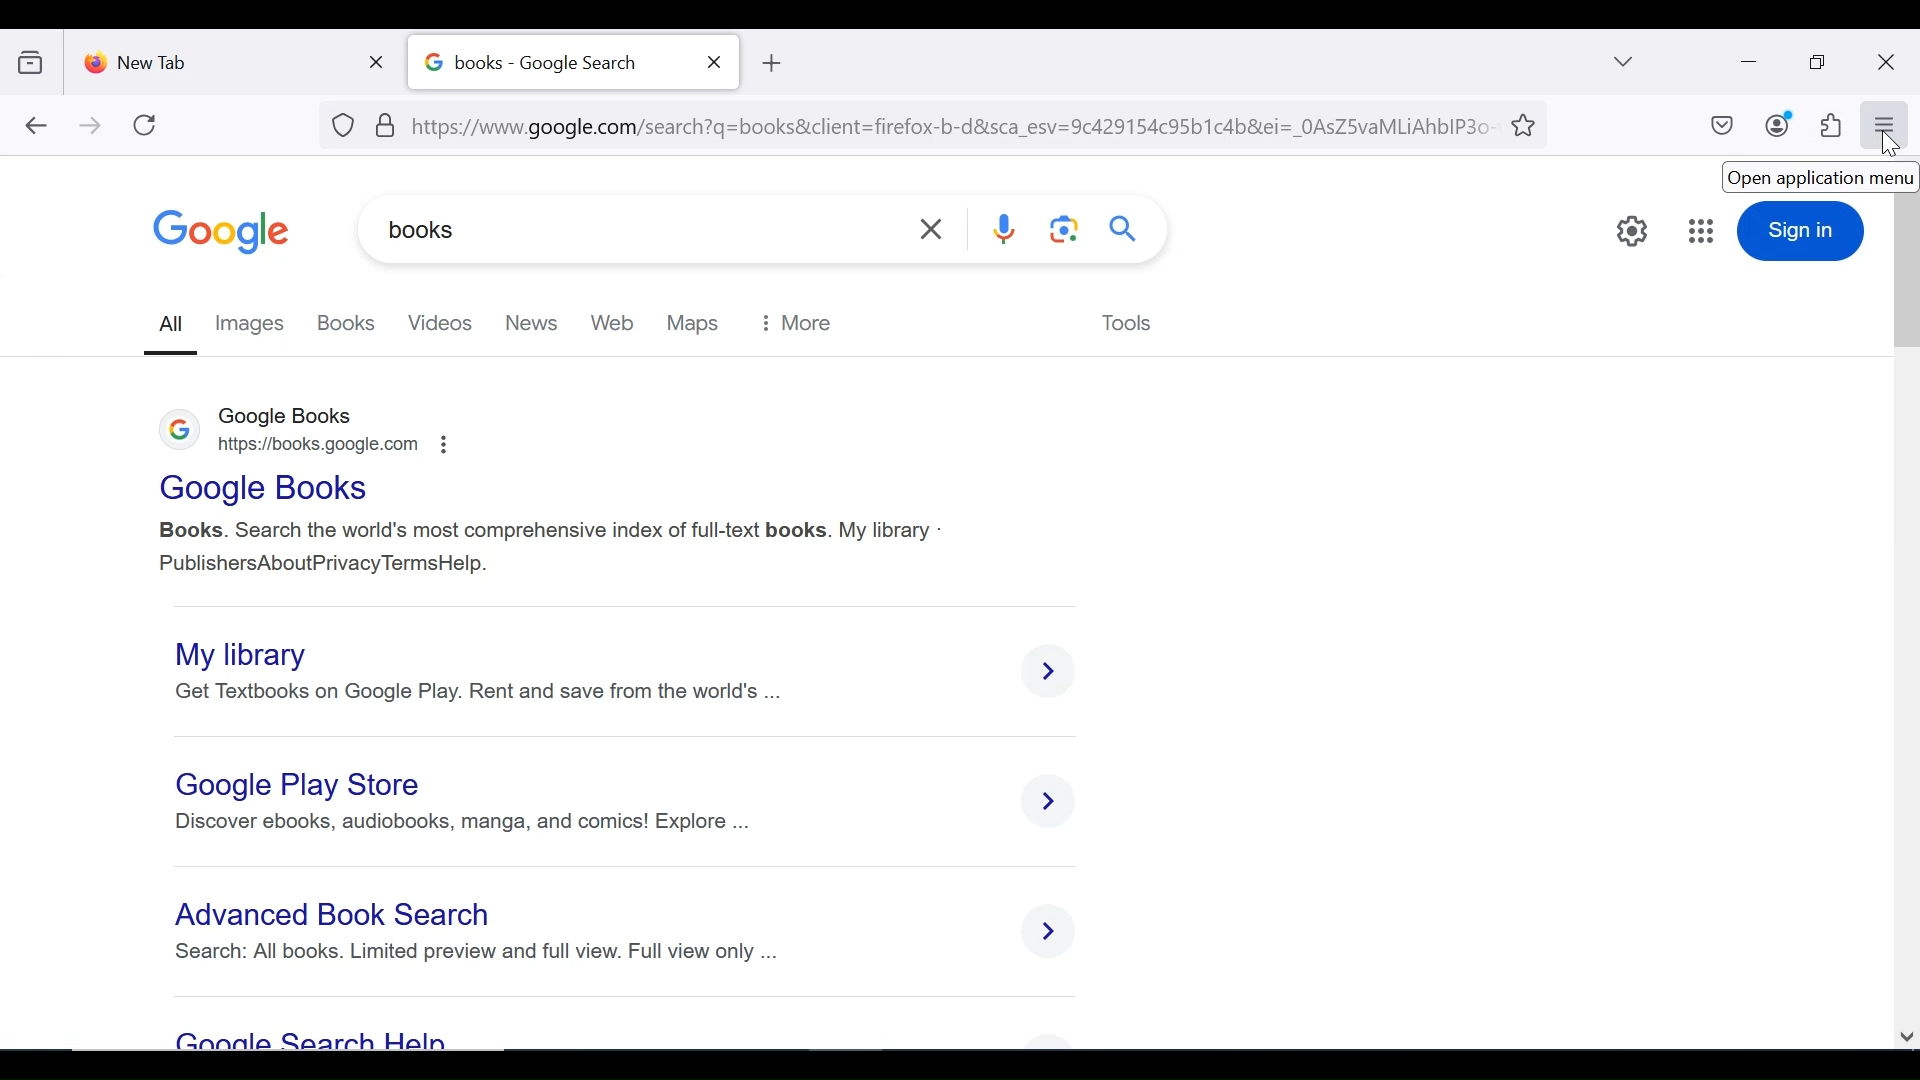 The image size is (1920, 1080). I want to click on new tB, so click(770, 63).